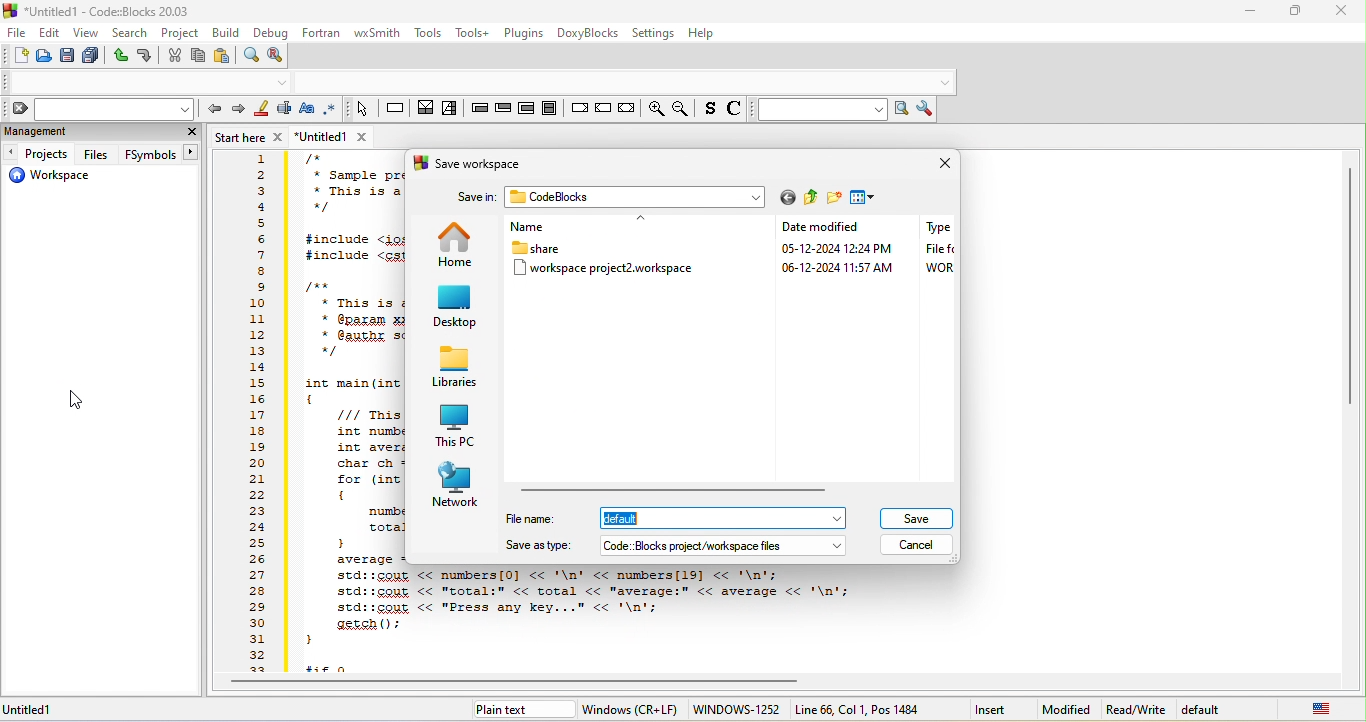 This screenshot has height=722, width=1366. I want to click on management, so click(85, 133).